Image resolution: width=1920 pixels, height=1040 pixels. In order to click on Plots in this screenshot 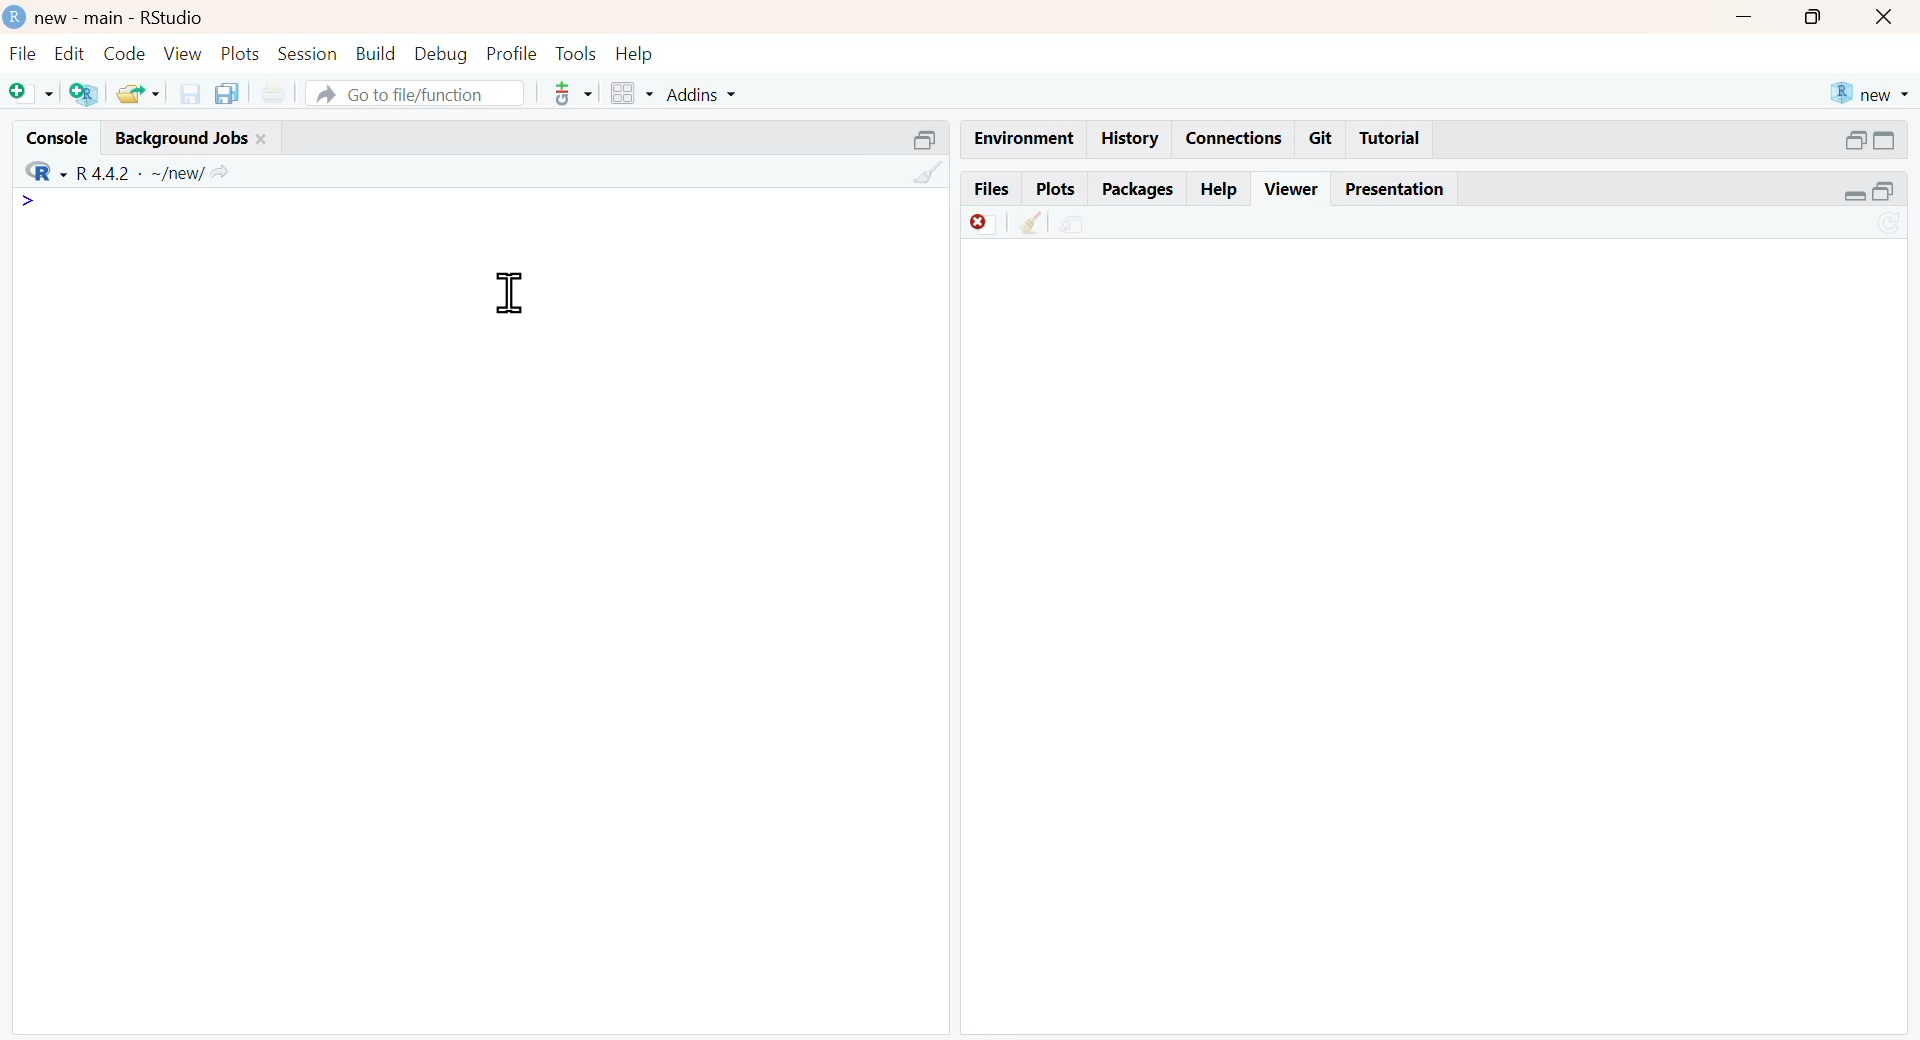, I will do `click(238, 51)`.